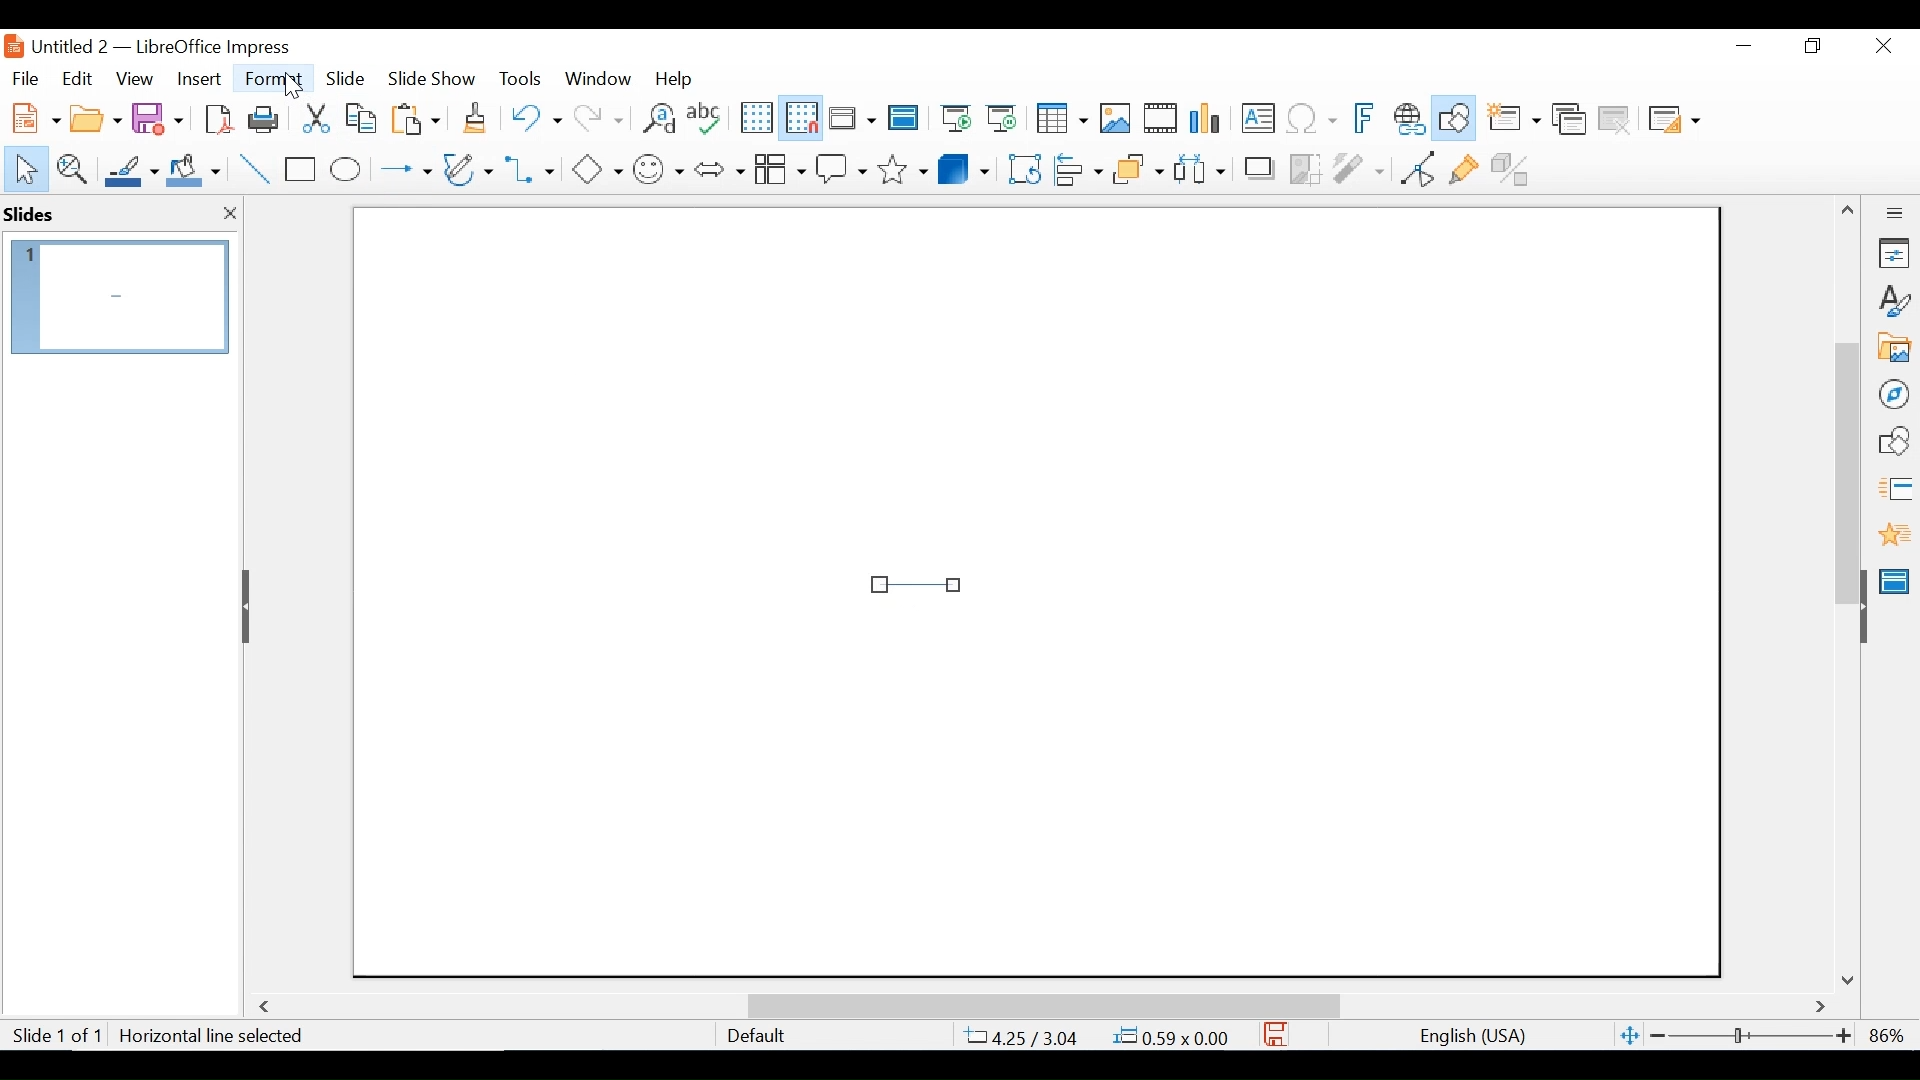 The image size is (1920, 1080). I want to click on New, so click(32, 116).